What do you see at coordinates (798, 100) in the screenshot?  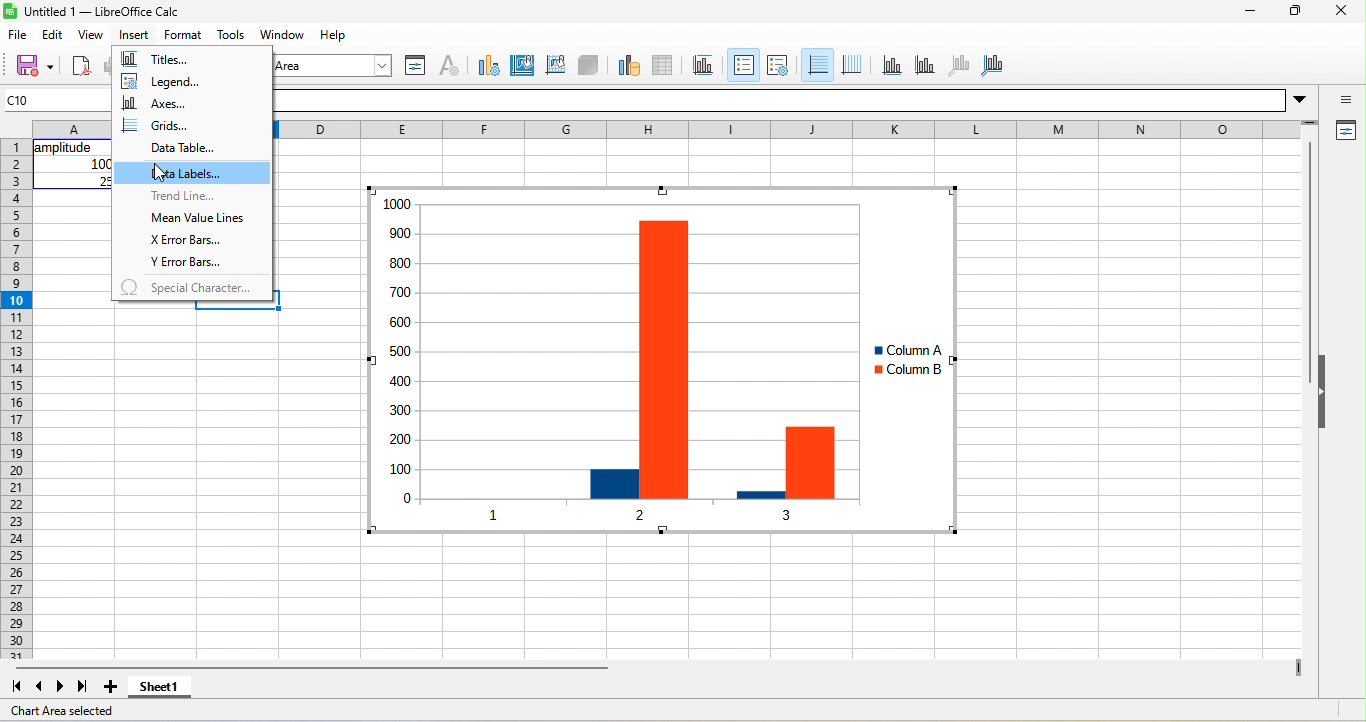 I see `formula bar` at bounding box center [798, 100].